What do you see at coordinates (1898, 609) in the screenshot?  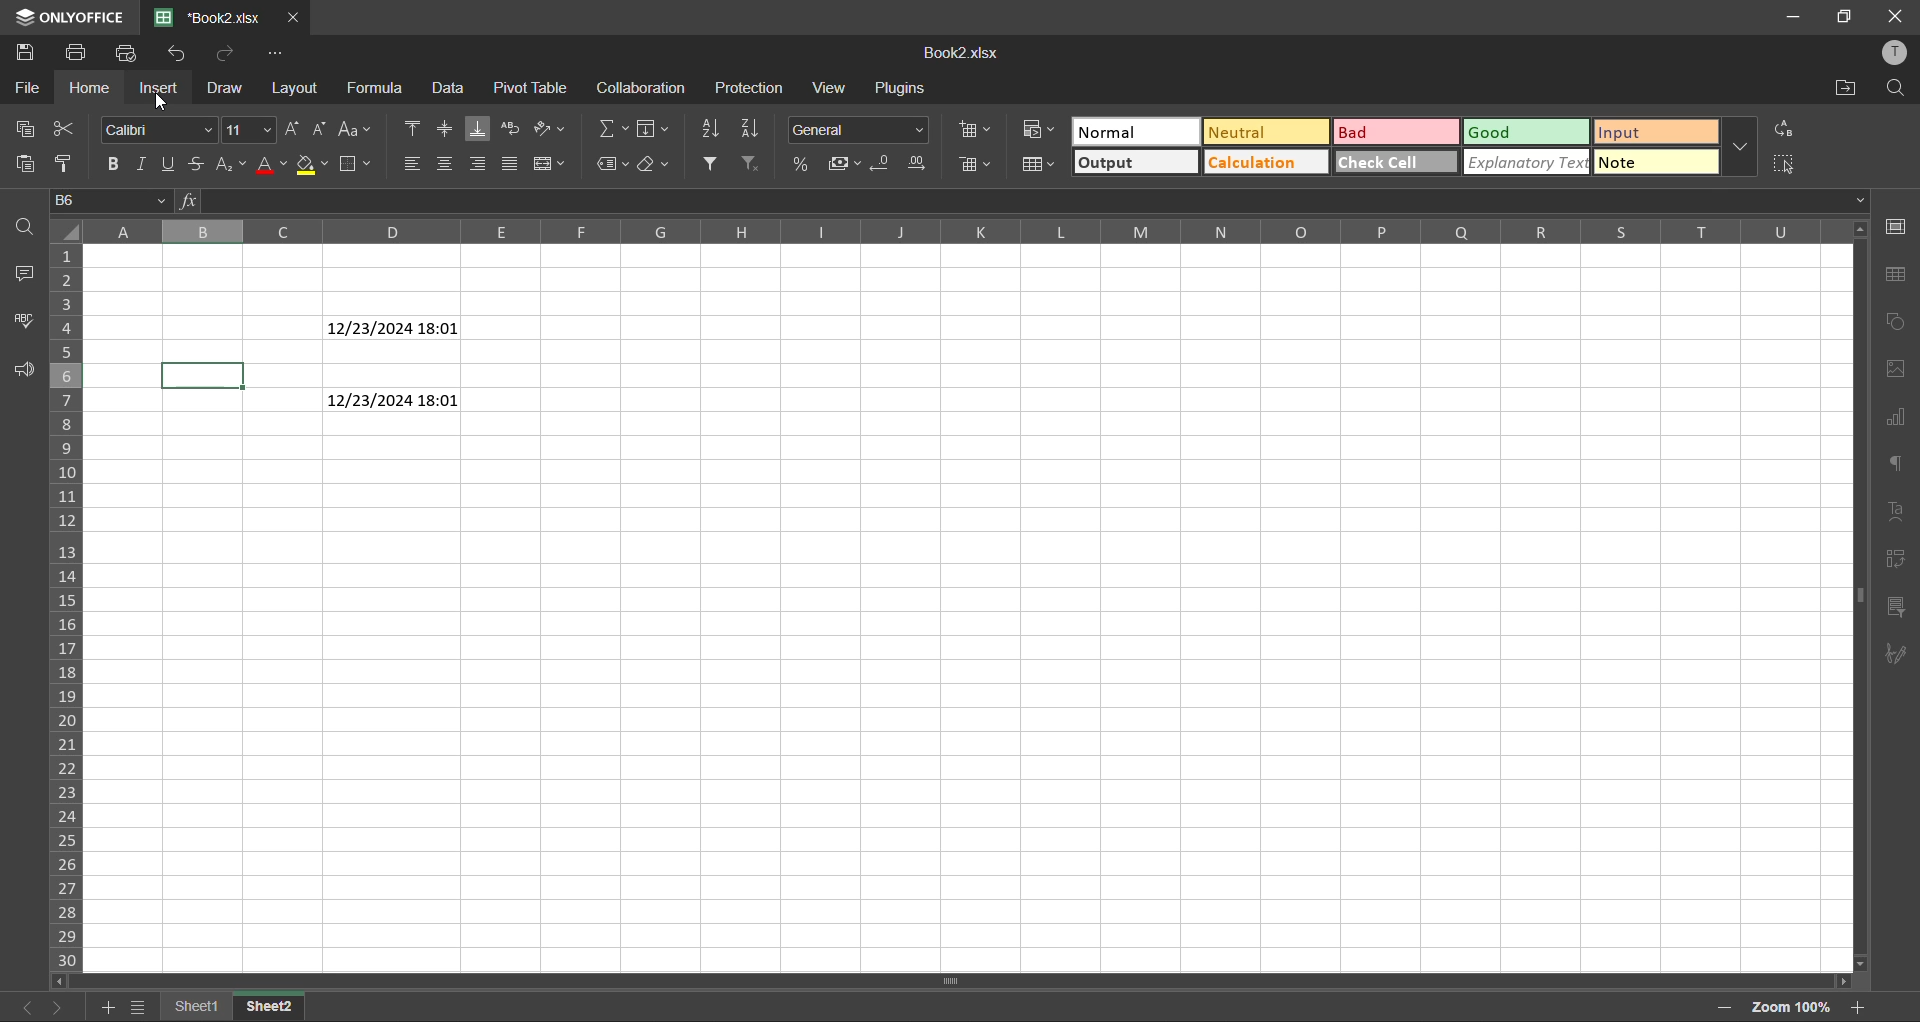 I see `slicer` at bounding box center [1898, 609].